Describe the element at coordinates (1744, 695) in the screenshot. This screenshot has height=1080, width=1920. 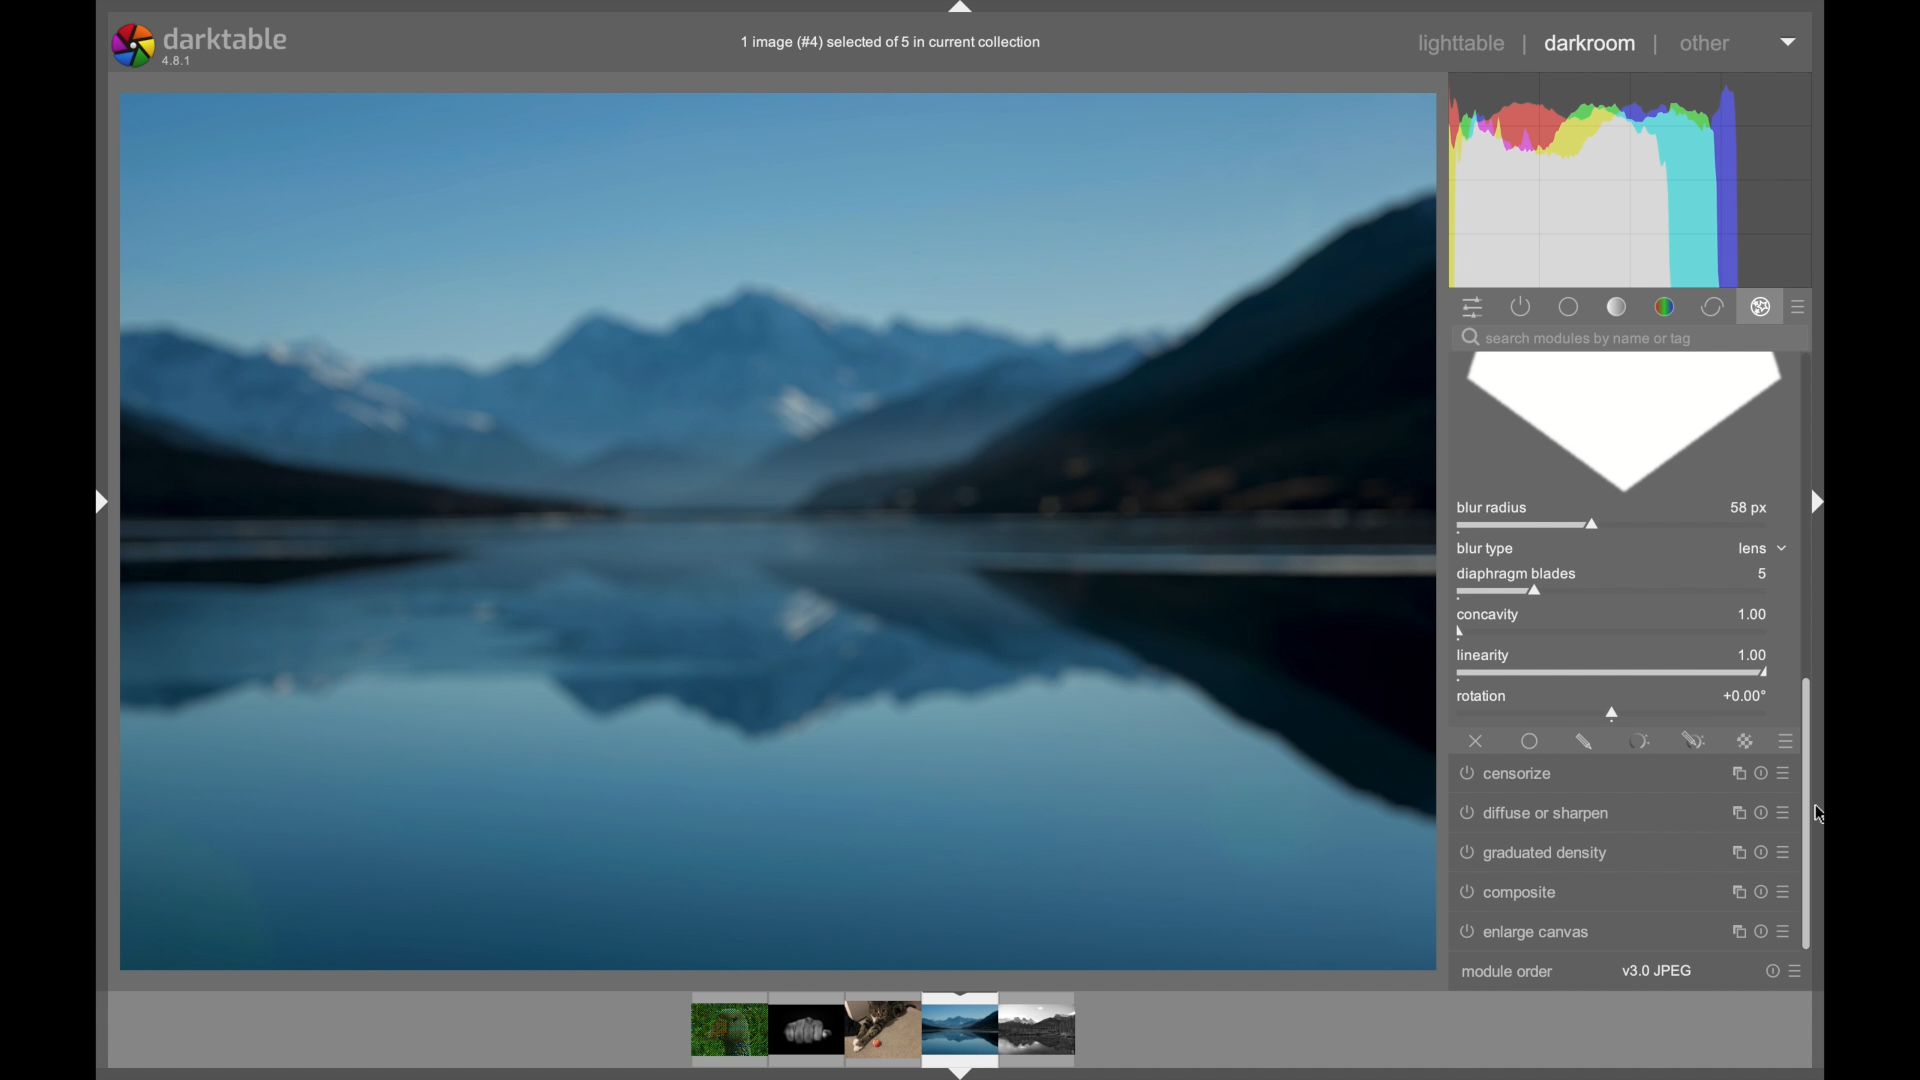
I see `+0.00` at that location.